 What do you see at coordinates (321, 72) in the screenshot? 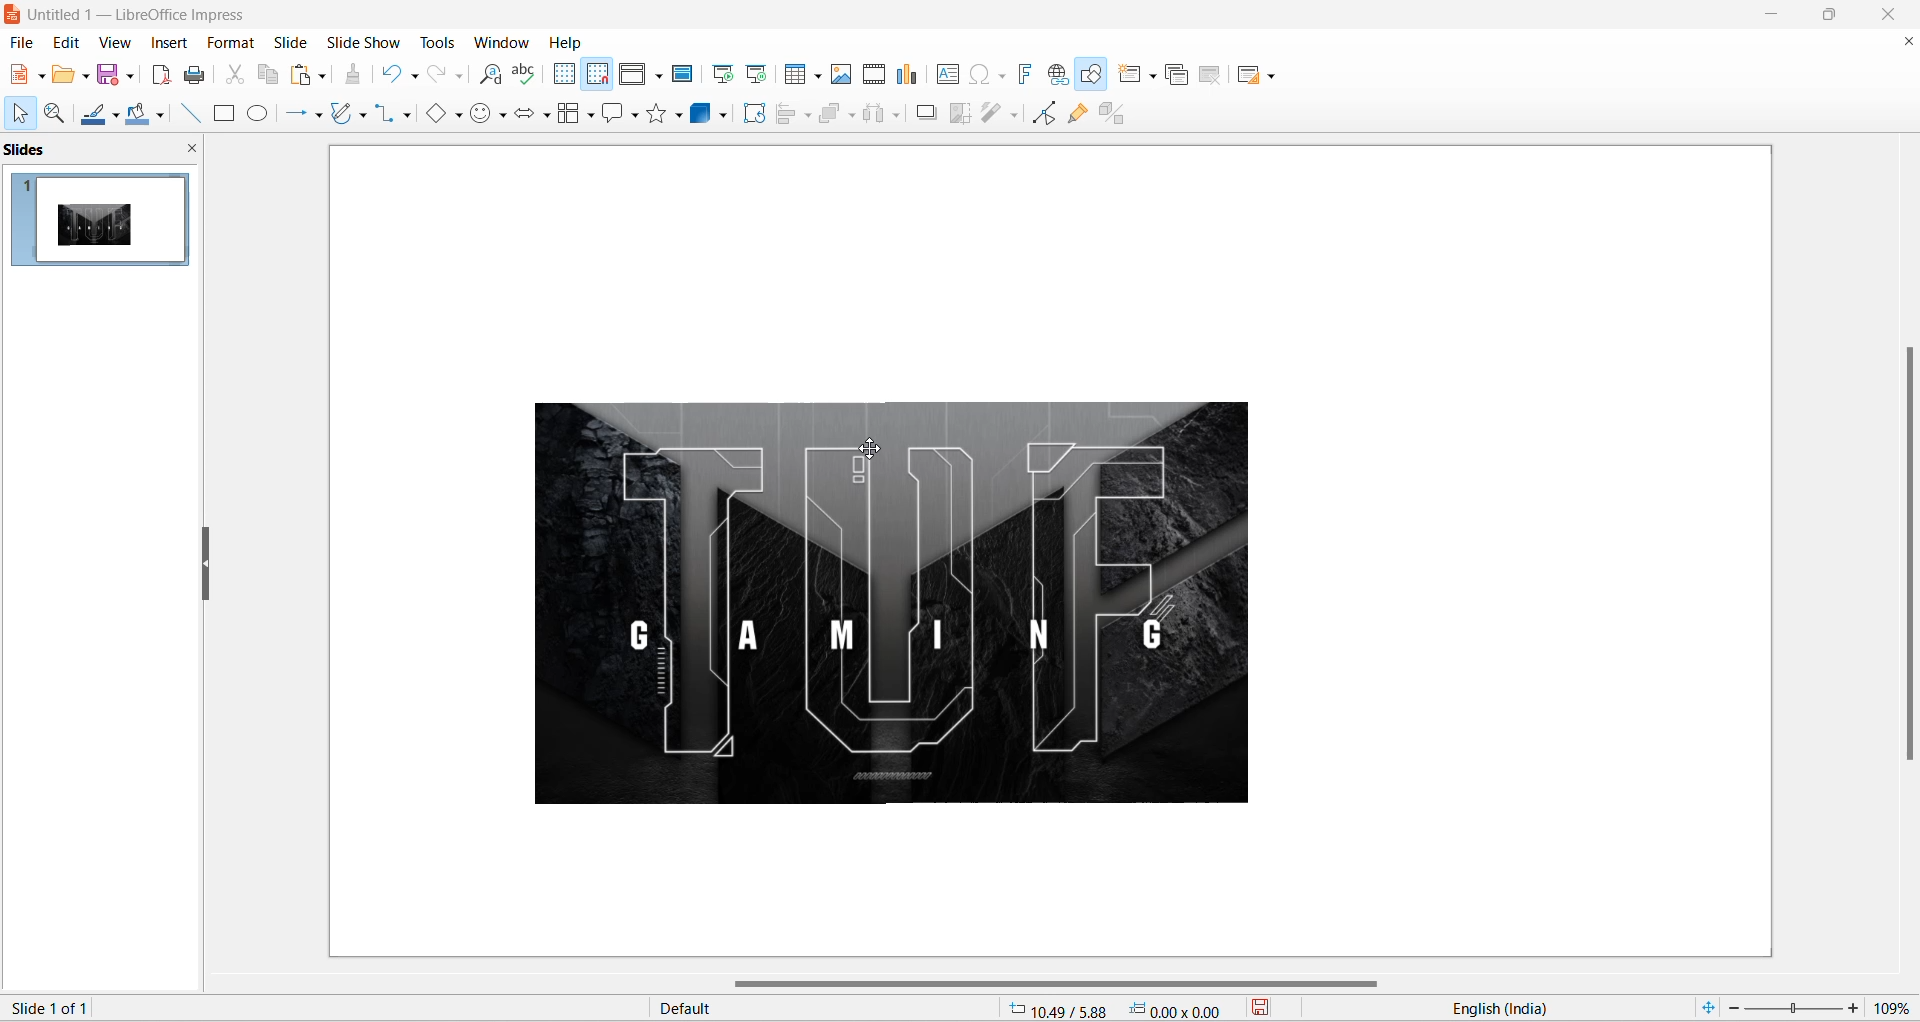
I see `paste options` at bounding box center [321, 72].